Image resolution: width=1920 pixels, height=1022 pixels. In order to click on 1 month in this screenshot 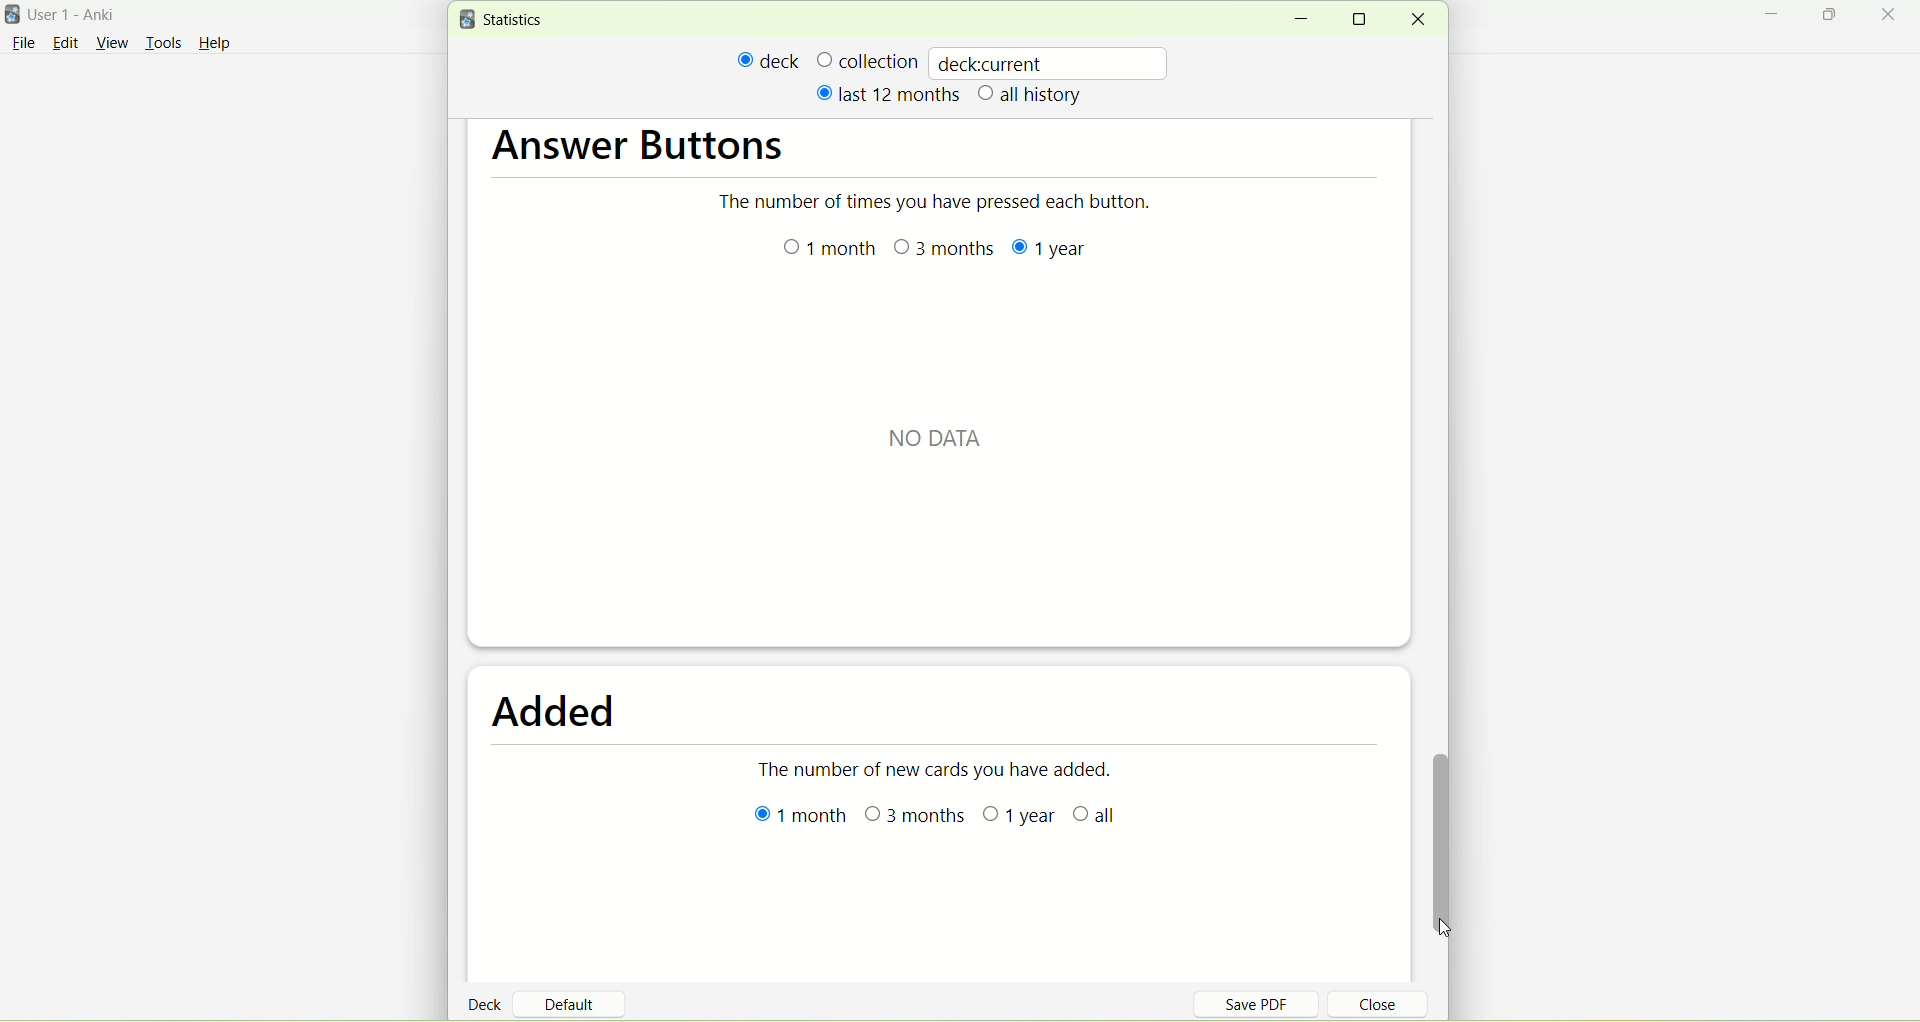, I will do `click(832, 253)`.